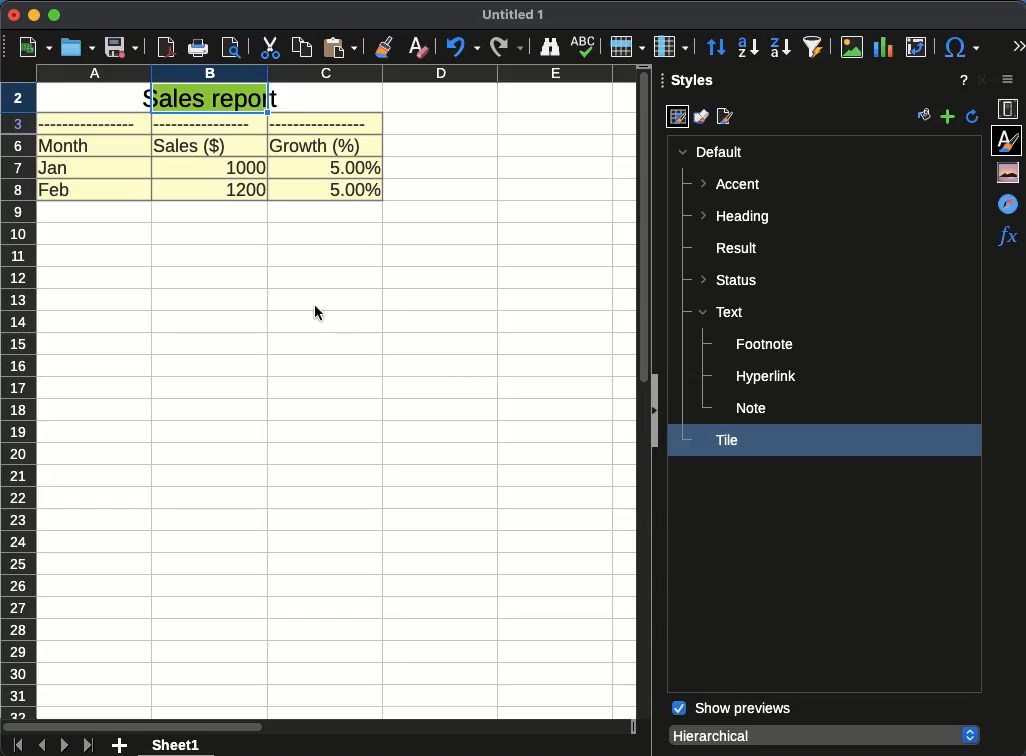  Describe the element at coordinates (197, 48) in the screenshot. I see `print` at that location.